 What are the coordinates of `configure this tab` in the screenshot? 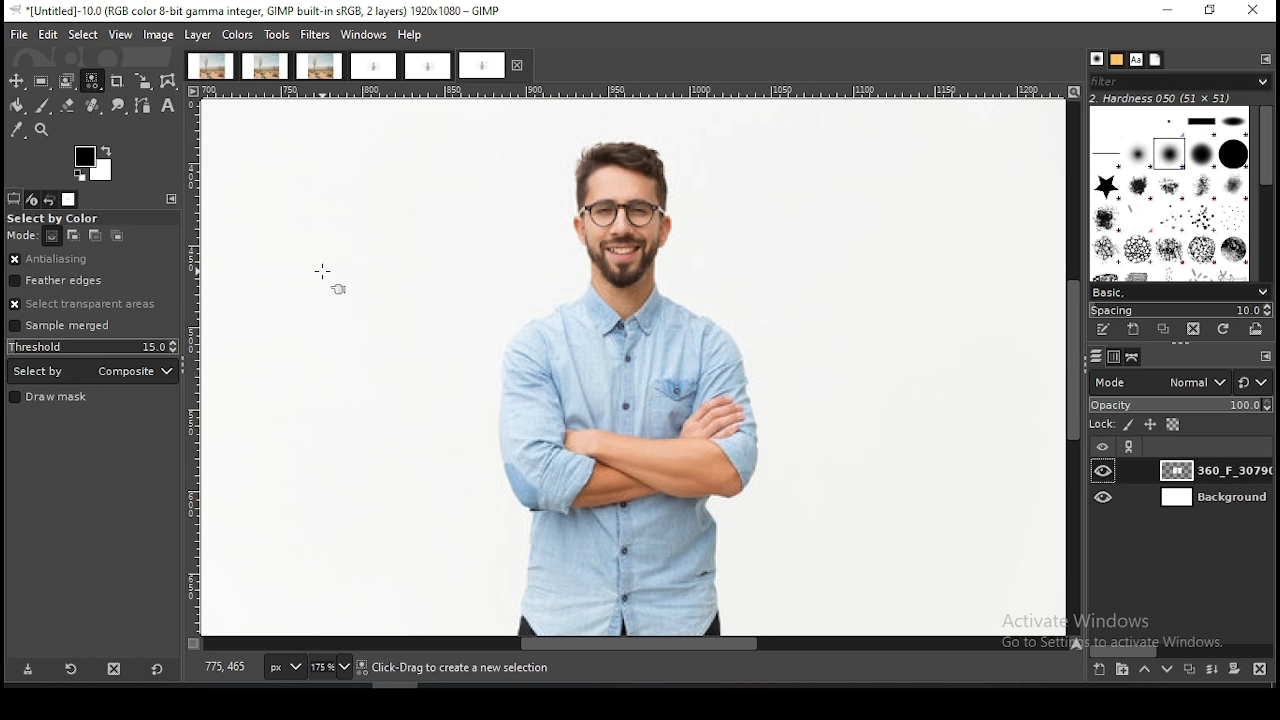 It's located at (1267, 60).